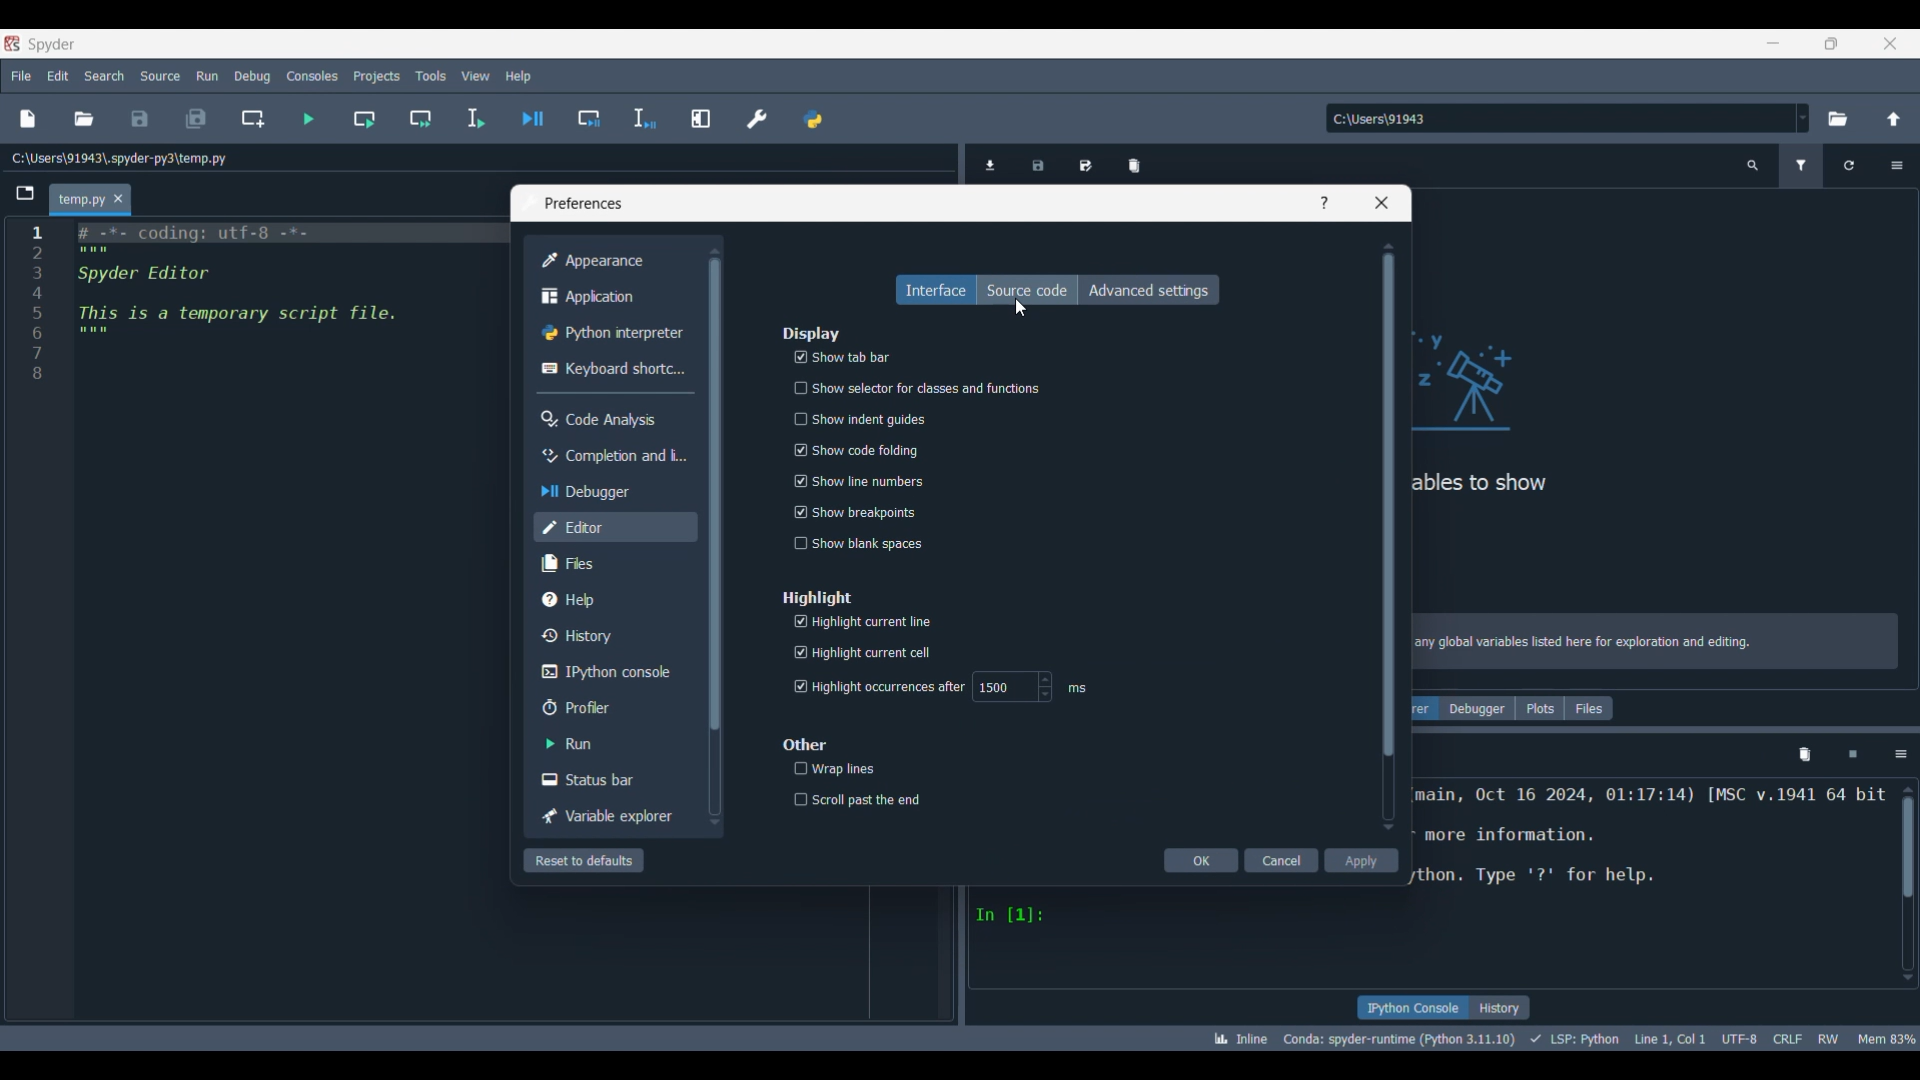 The image size is (1920, 1080). Describe the element at coordinates (1020, 309) in the screenshot. I see `cursor` at that location.